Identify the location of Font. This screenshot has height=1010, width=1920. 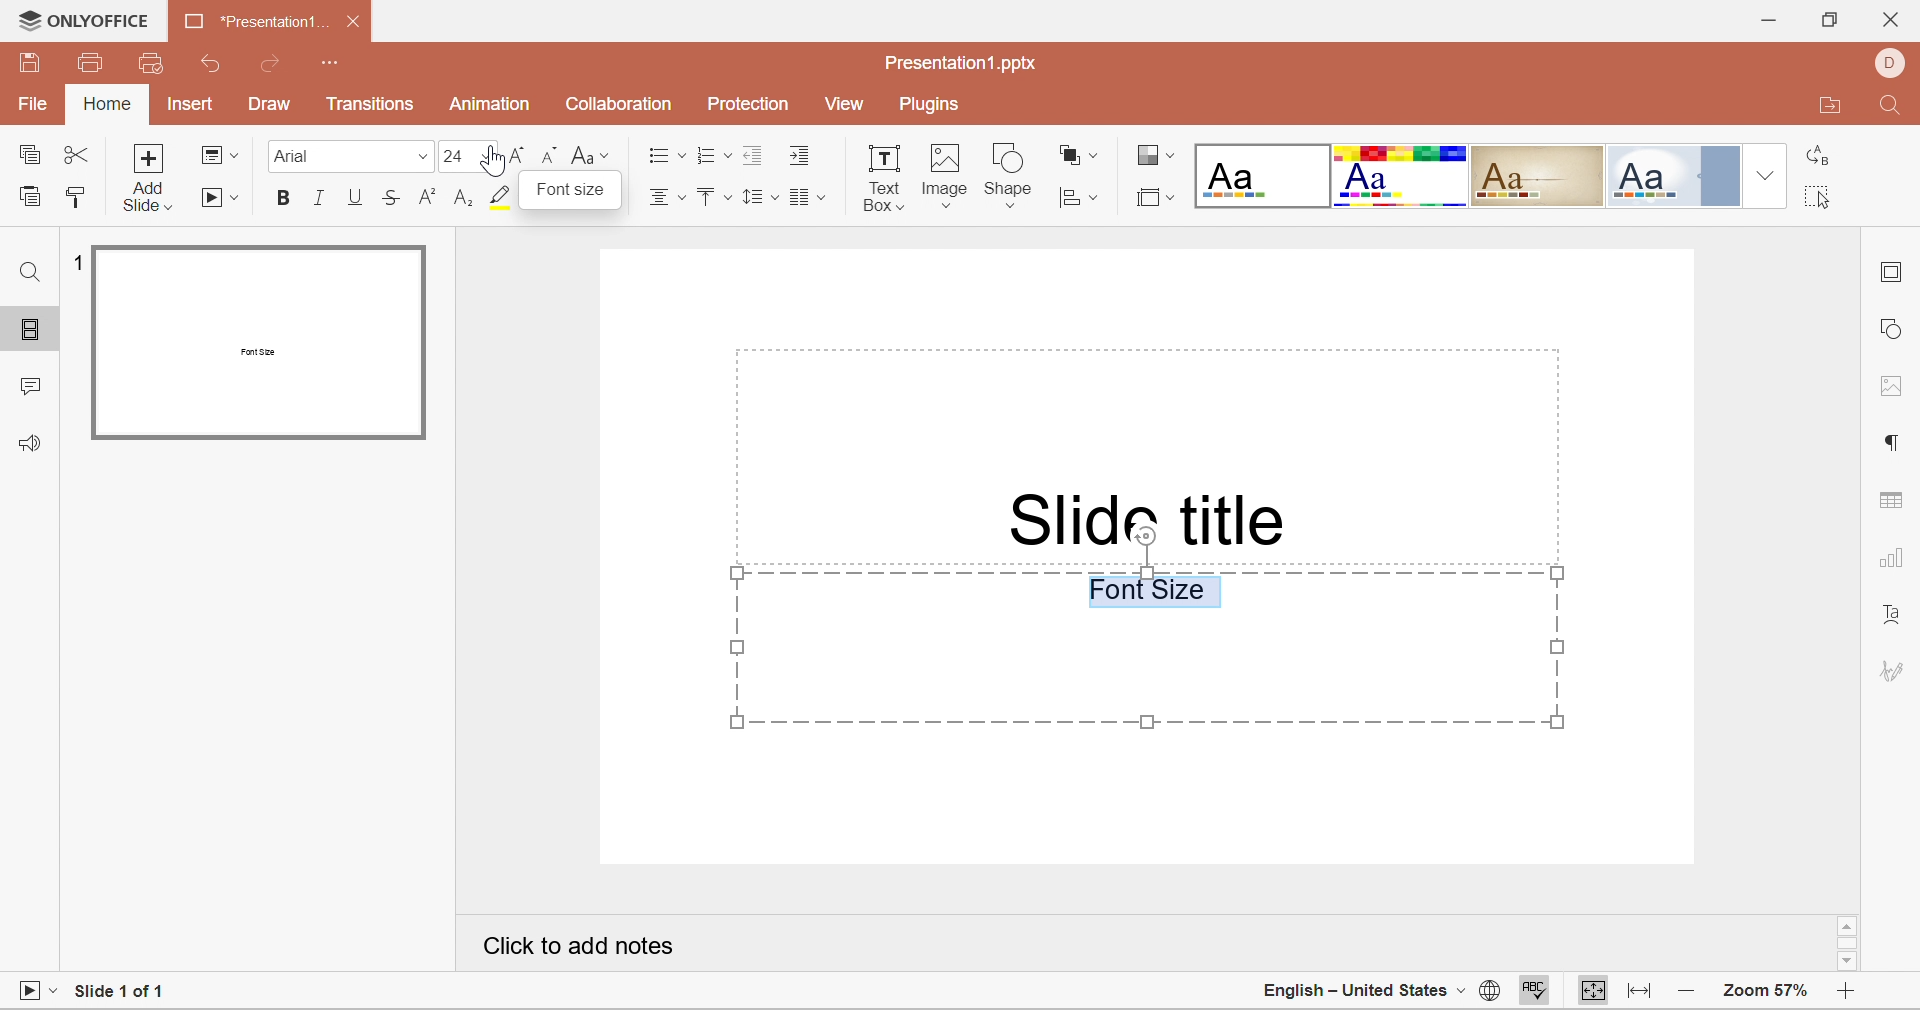
(292, 155).